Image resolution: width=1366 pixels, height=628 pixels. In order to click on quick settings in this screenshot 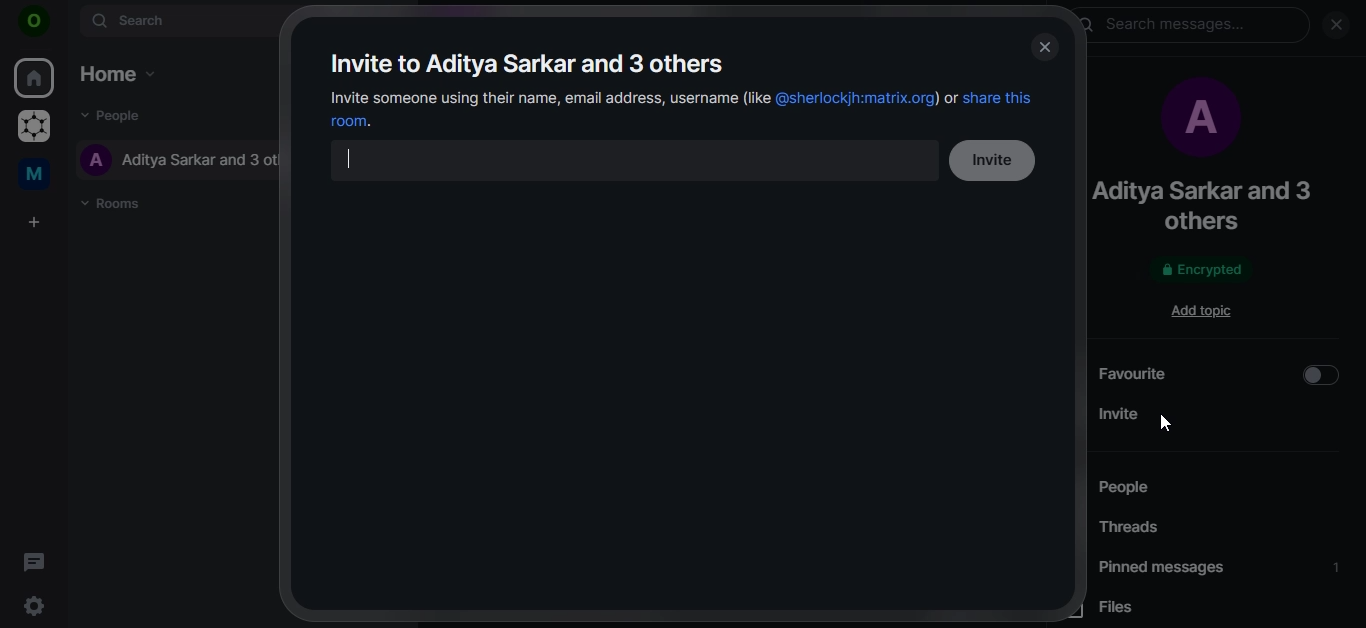, I will do `click(37, 606)`.